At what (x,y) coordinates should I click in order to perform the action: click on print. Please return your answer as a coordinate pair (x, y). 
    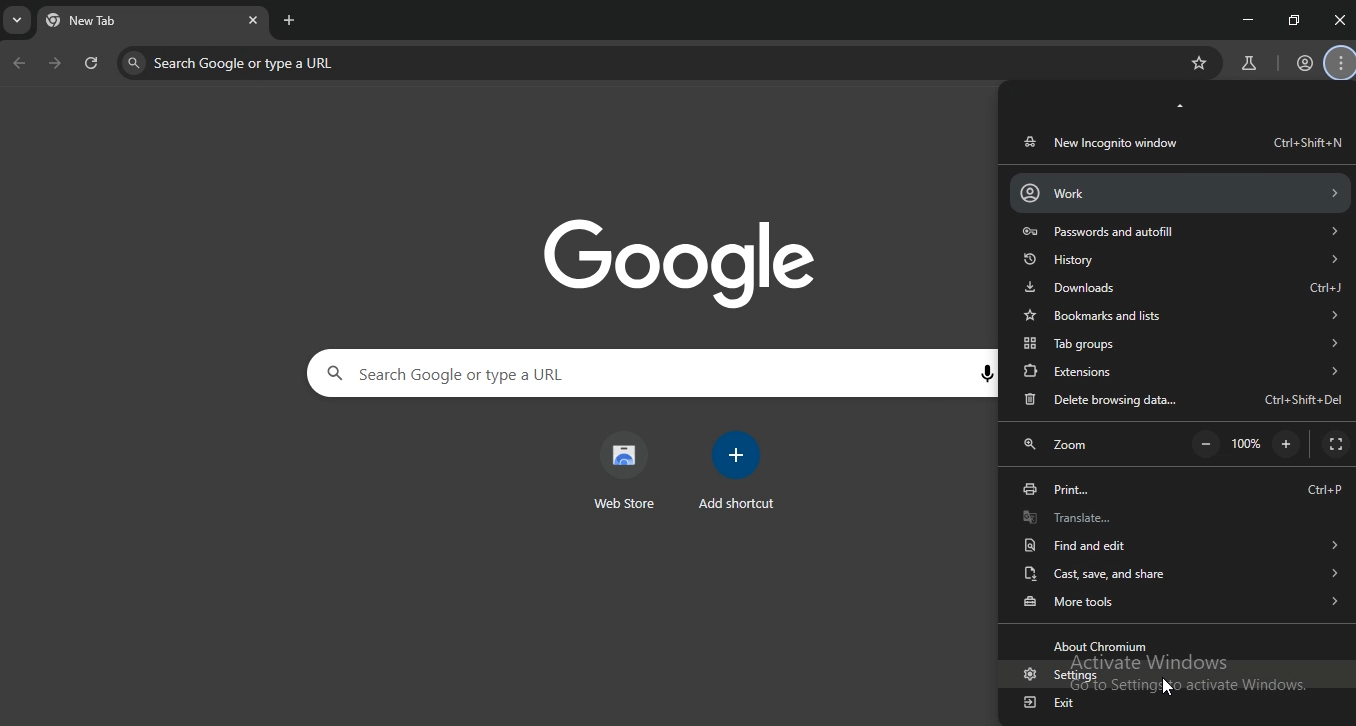
    Looking at the image, I should click on (1182, 489).